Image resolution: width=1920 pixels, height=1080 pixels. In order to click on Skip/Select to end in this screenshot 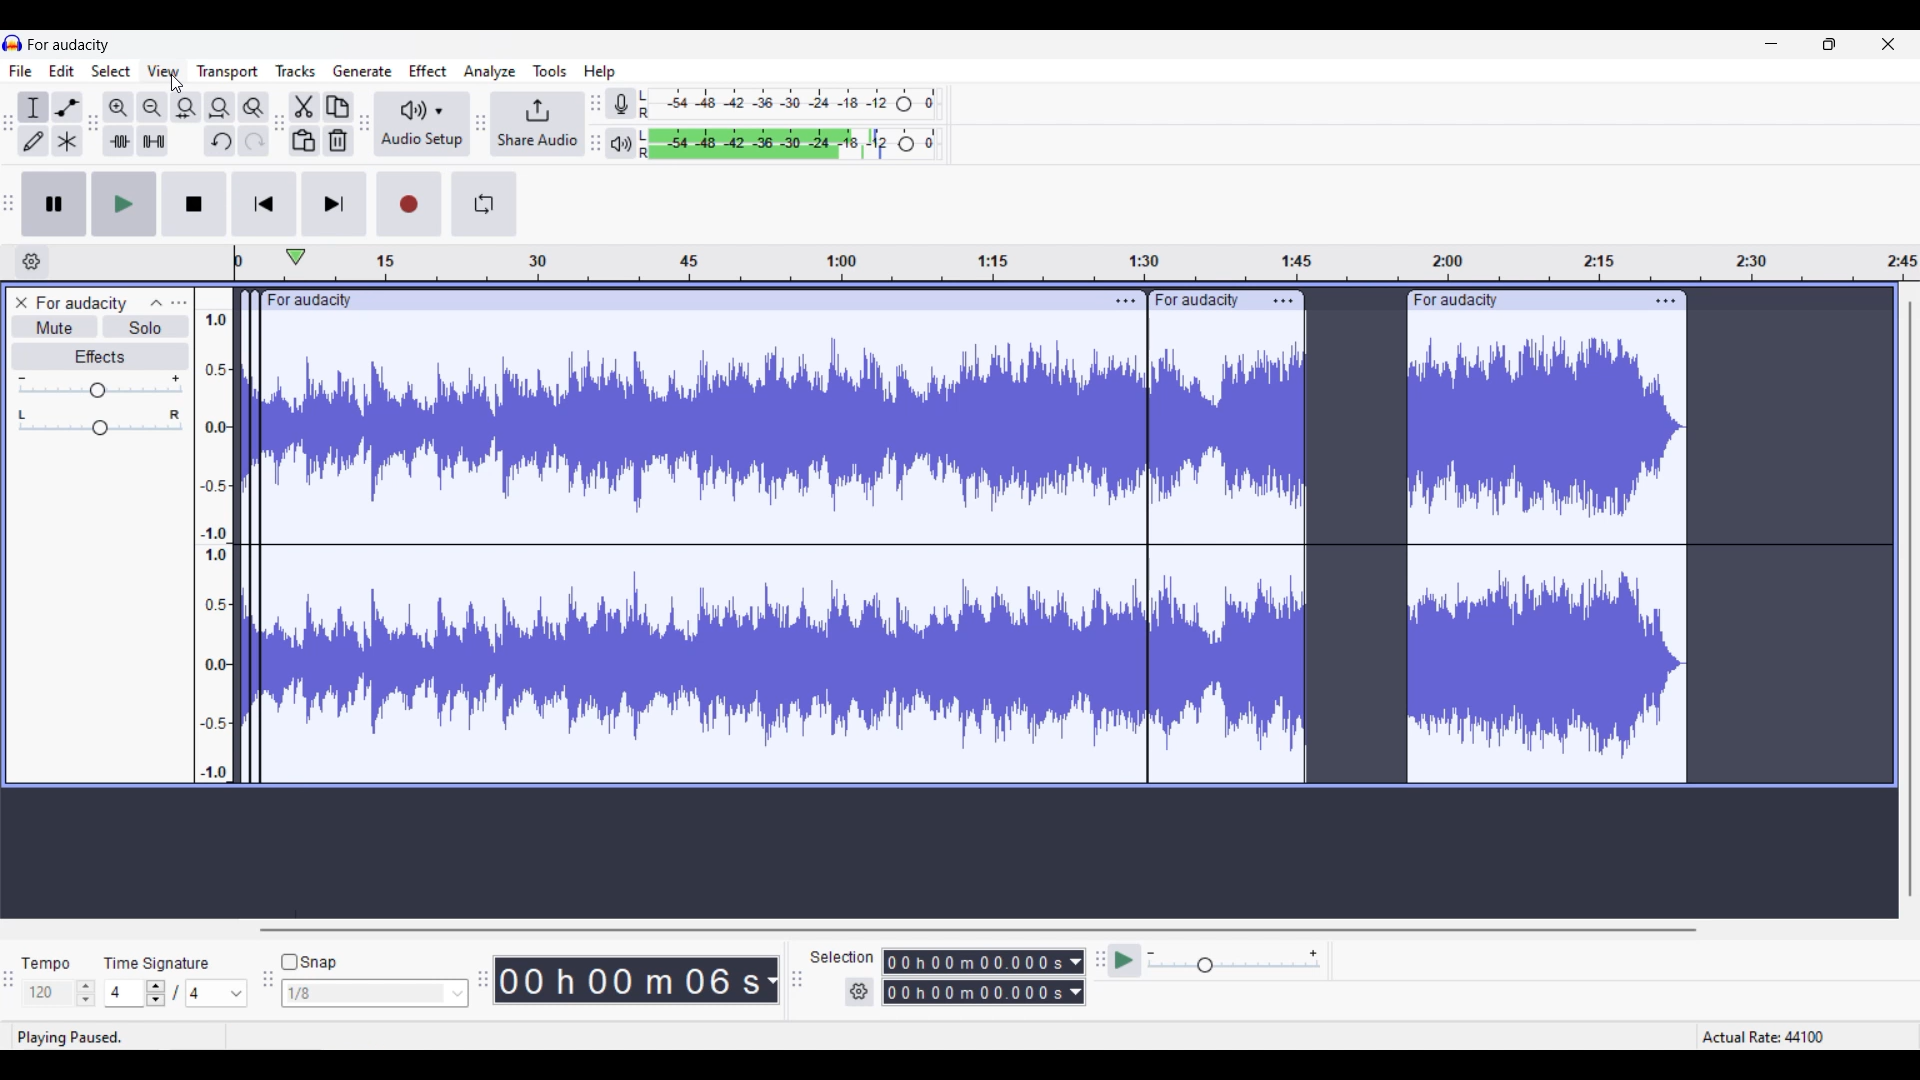, I will do `click(333, 205)`.